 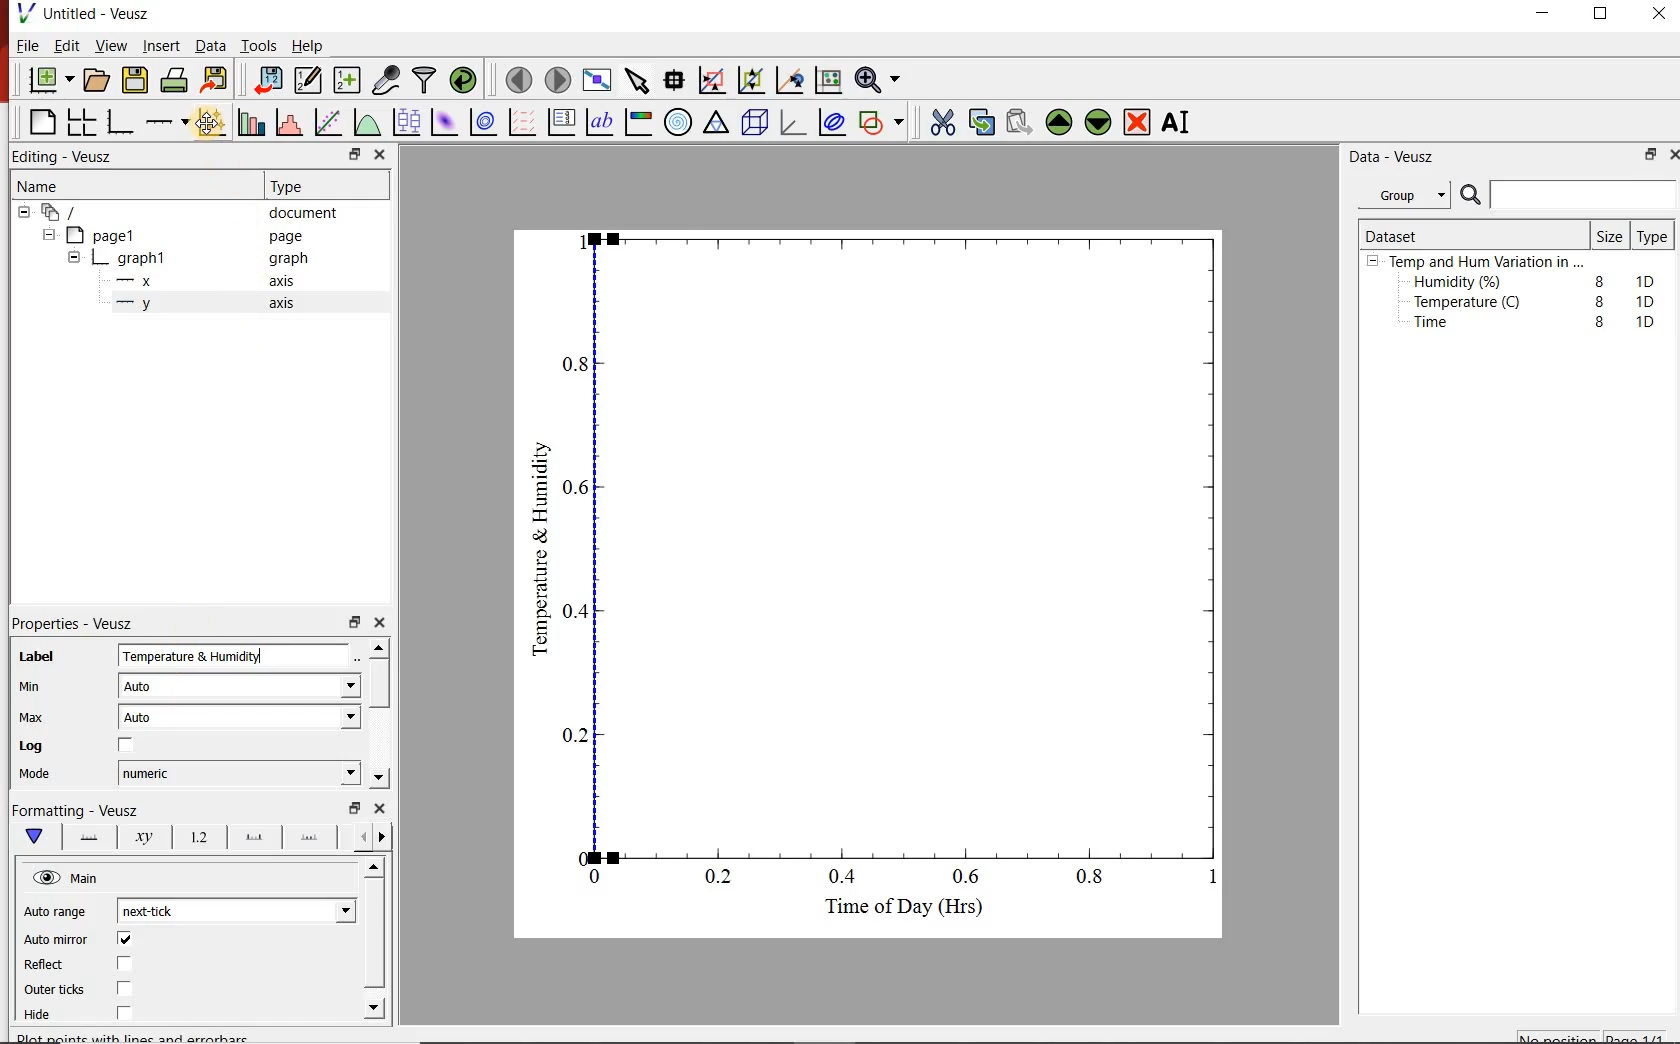 I want to click on click or draw a rectangle to zoom graph axes, so click(x=715, y=81).